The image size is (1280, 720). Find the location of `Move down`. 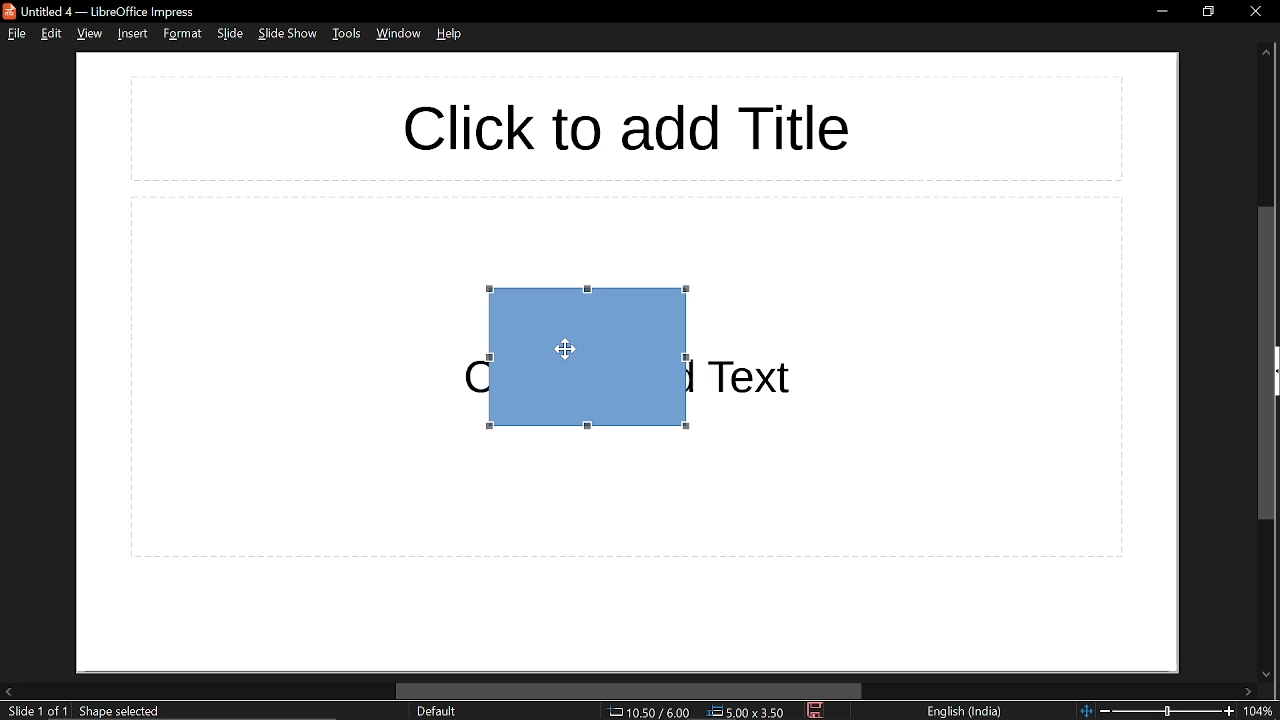

Move down is located at coordinates (1266, 672).